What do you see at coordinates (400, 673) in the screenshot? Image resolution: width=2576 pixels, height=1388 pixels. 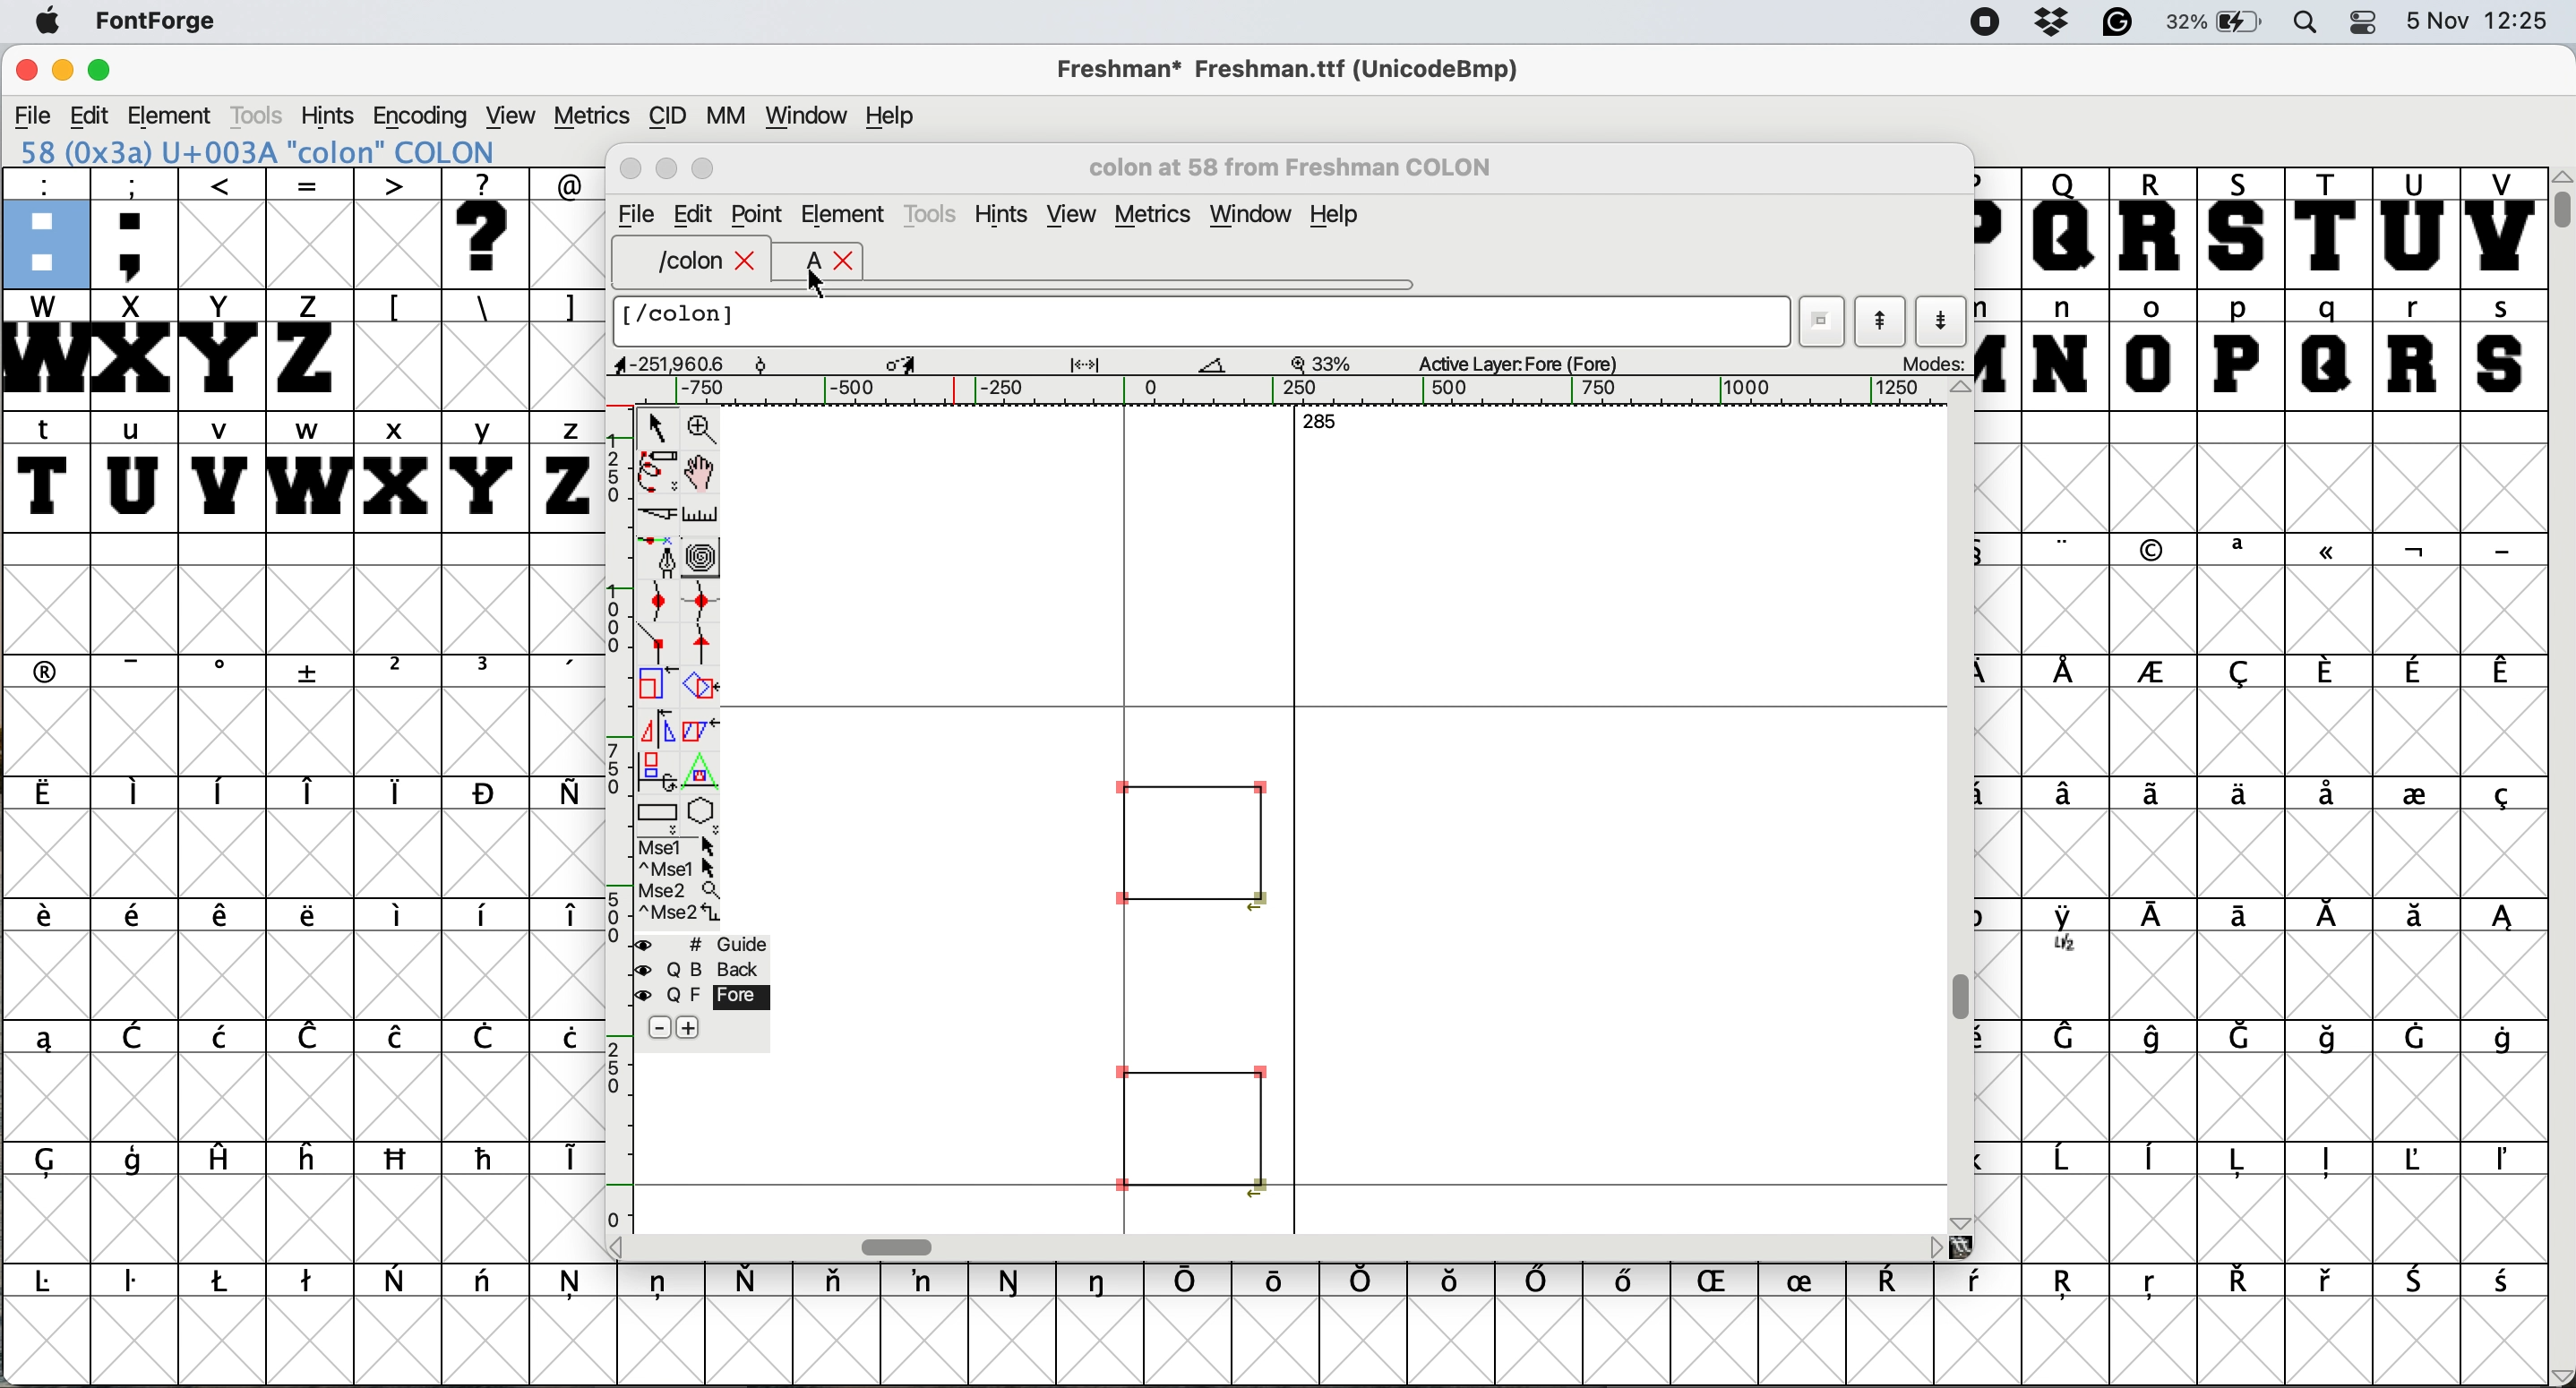 I see `` at bounding box center [400, 673].